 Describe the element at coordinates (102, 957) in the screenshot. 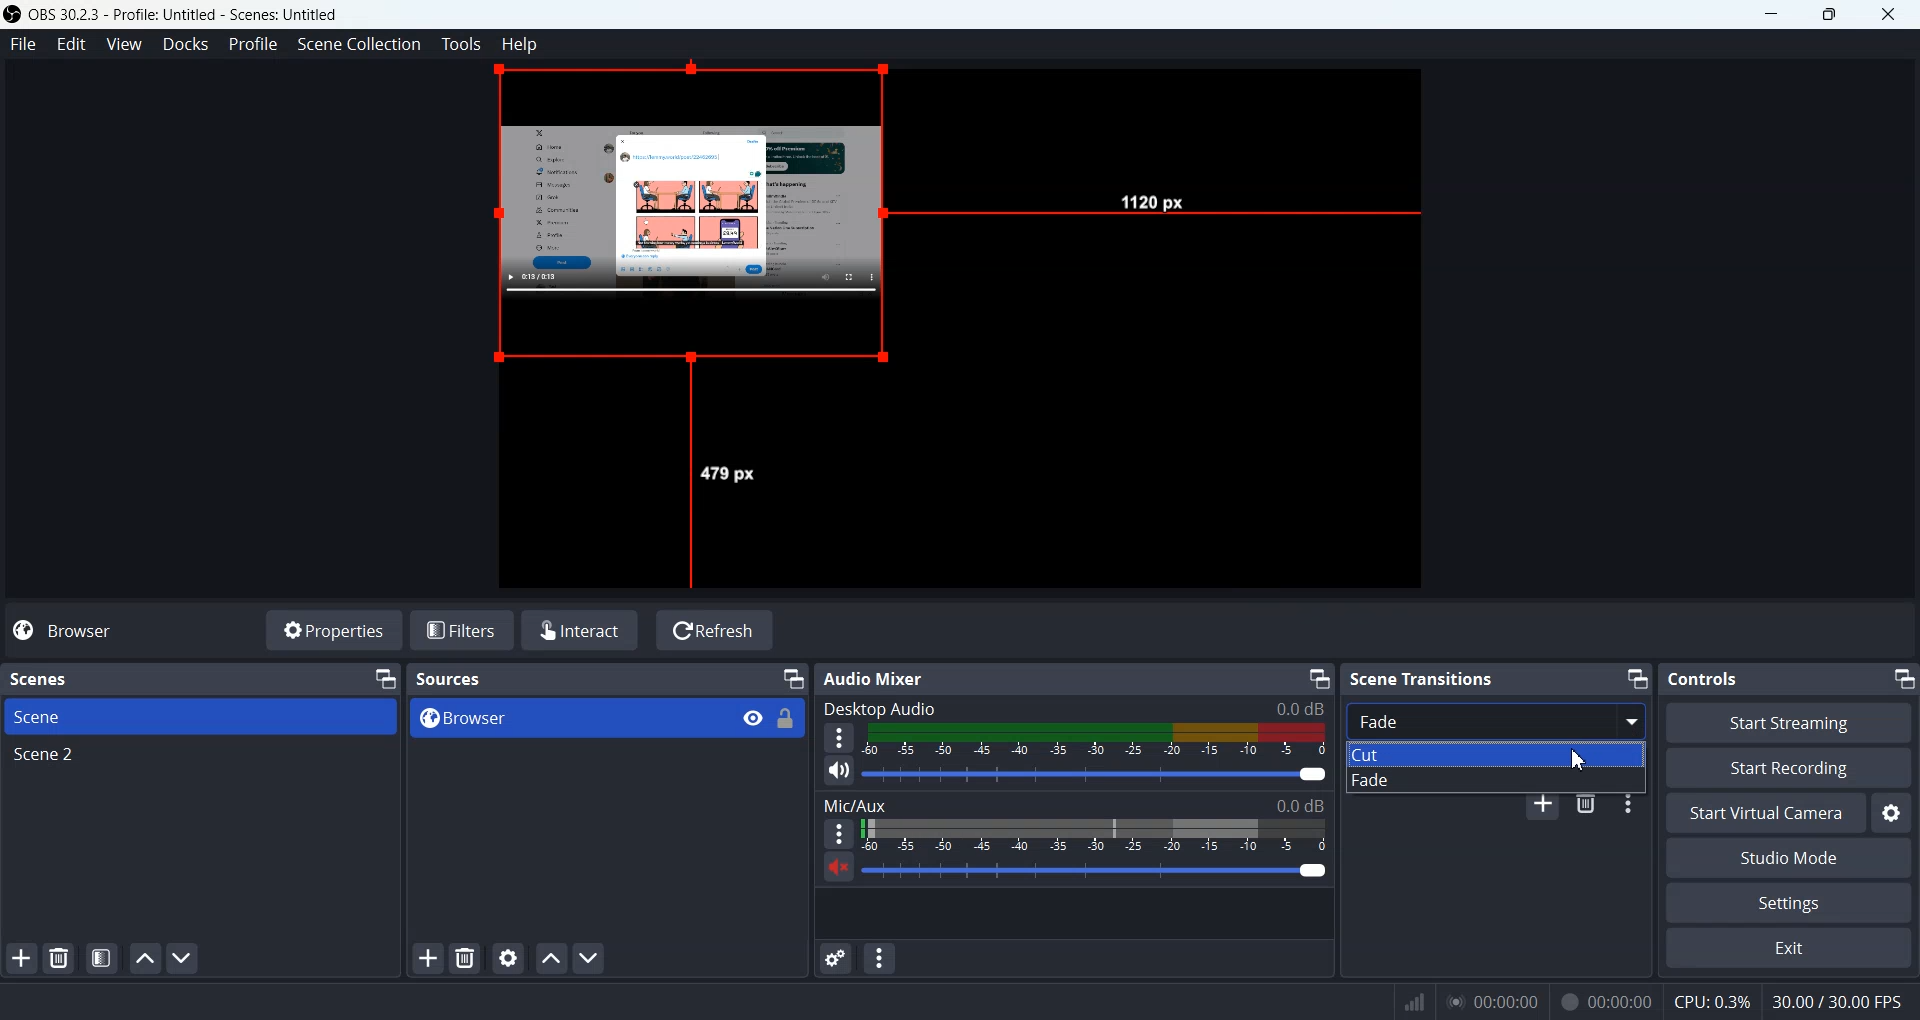

I see `Open scene filters` at that location.